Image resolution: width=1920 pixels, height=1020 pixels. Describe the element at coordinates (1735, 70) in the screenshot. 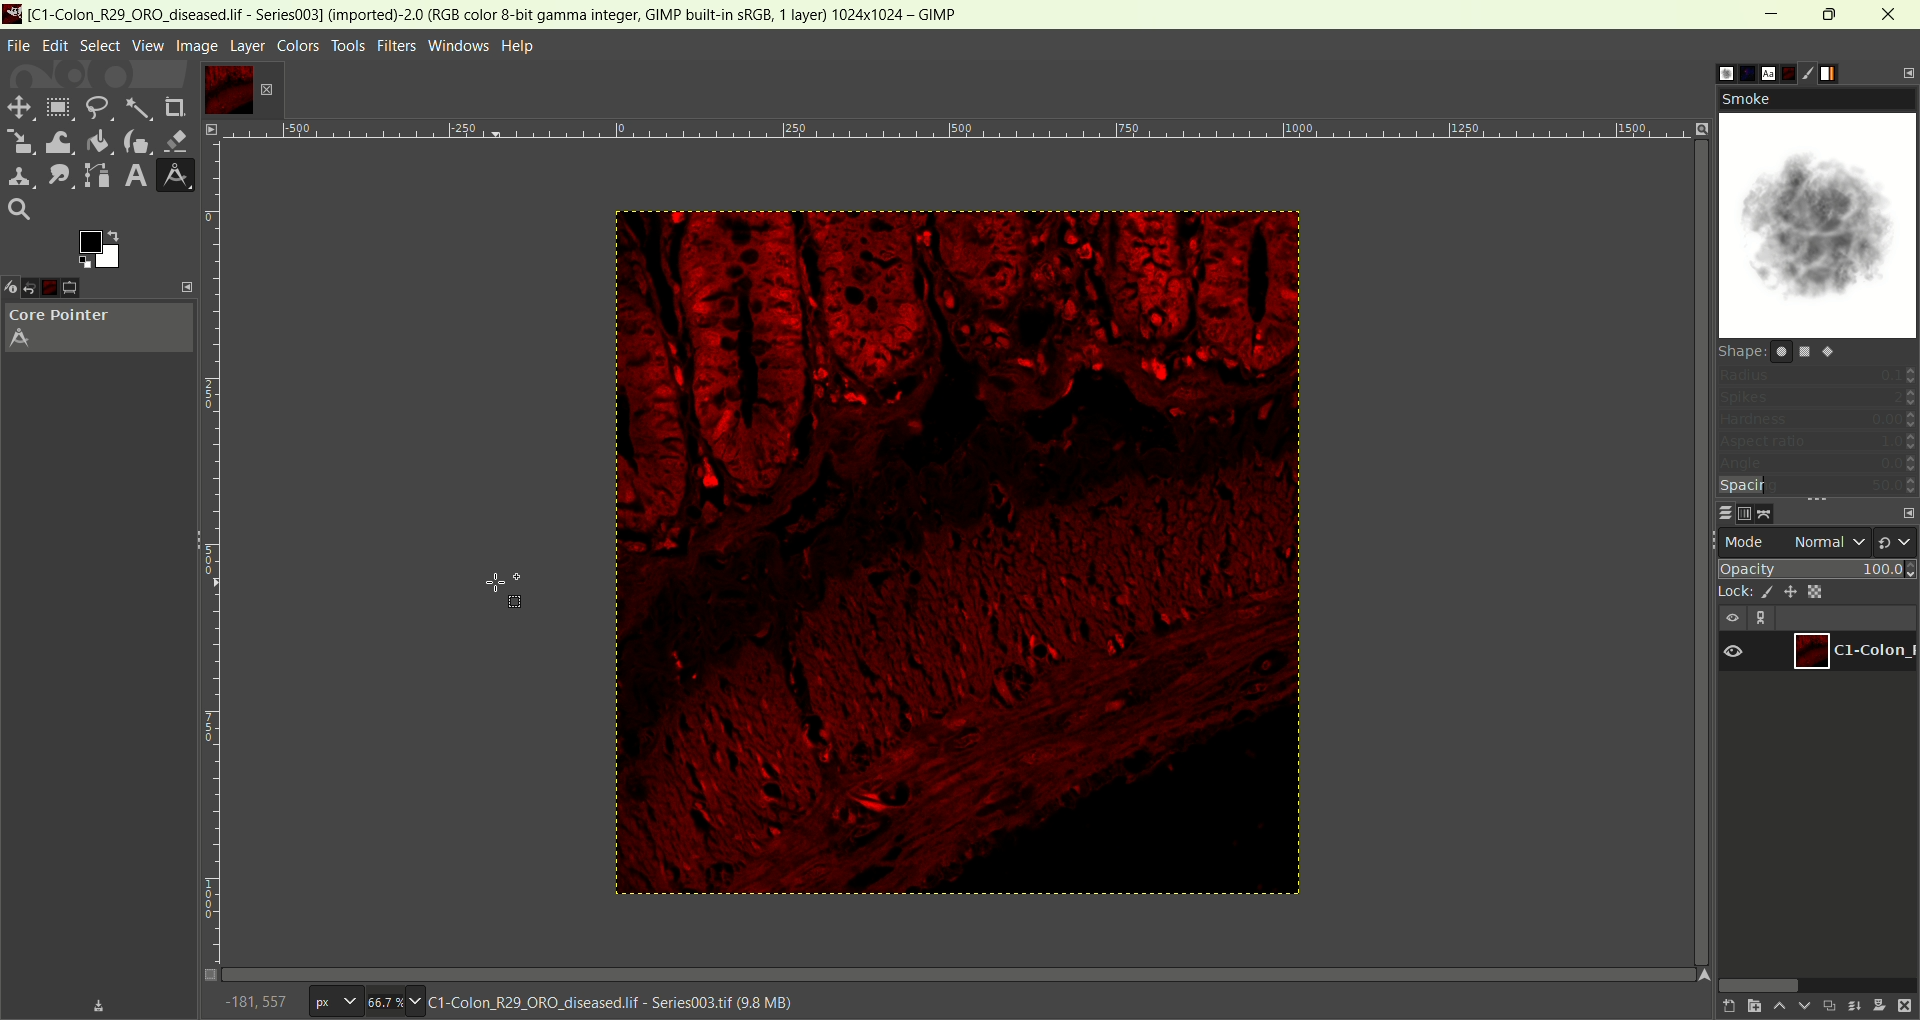

I see `pattern` at that location.